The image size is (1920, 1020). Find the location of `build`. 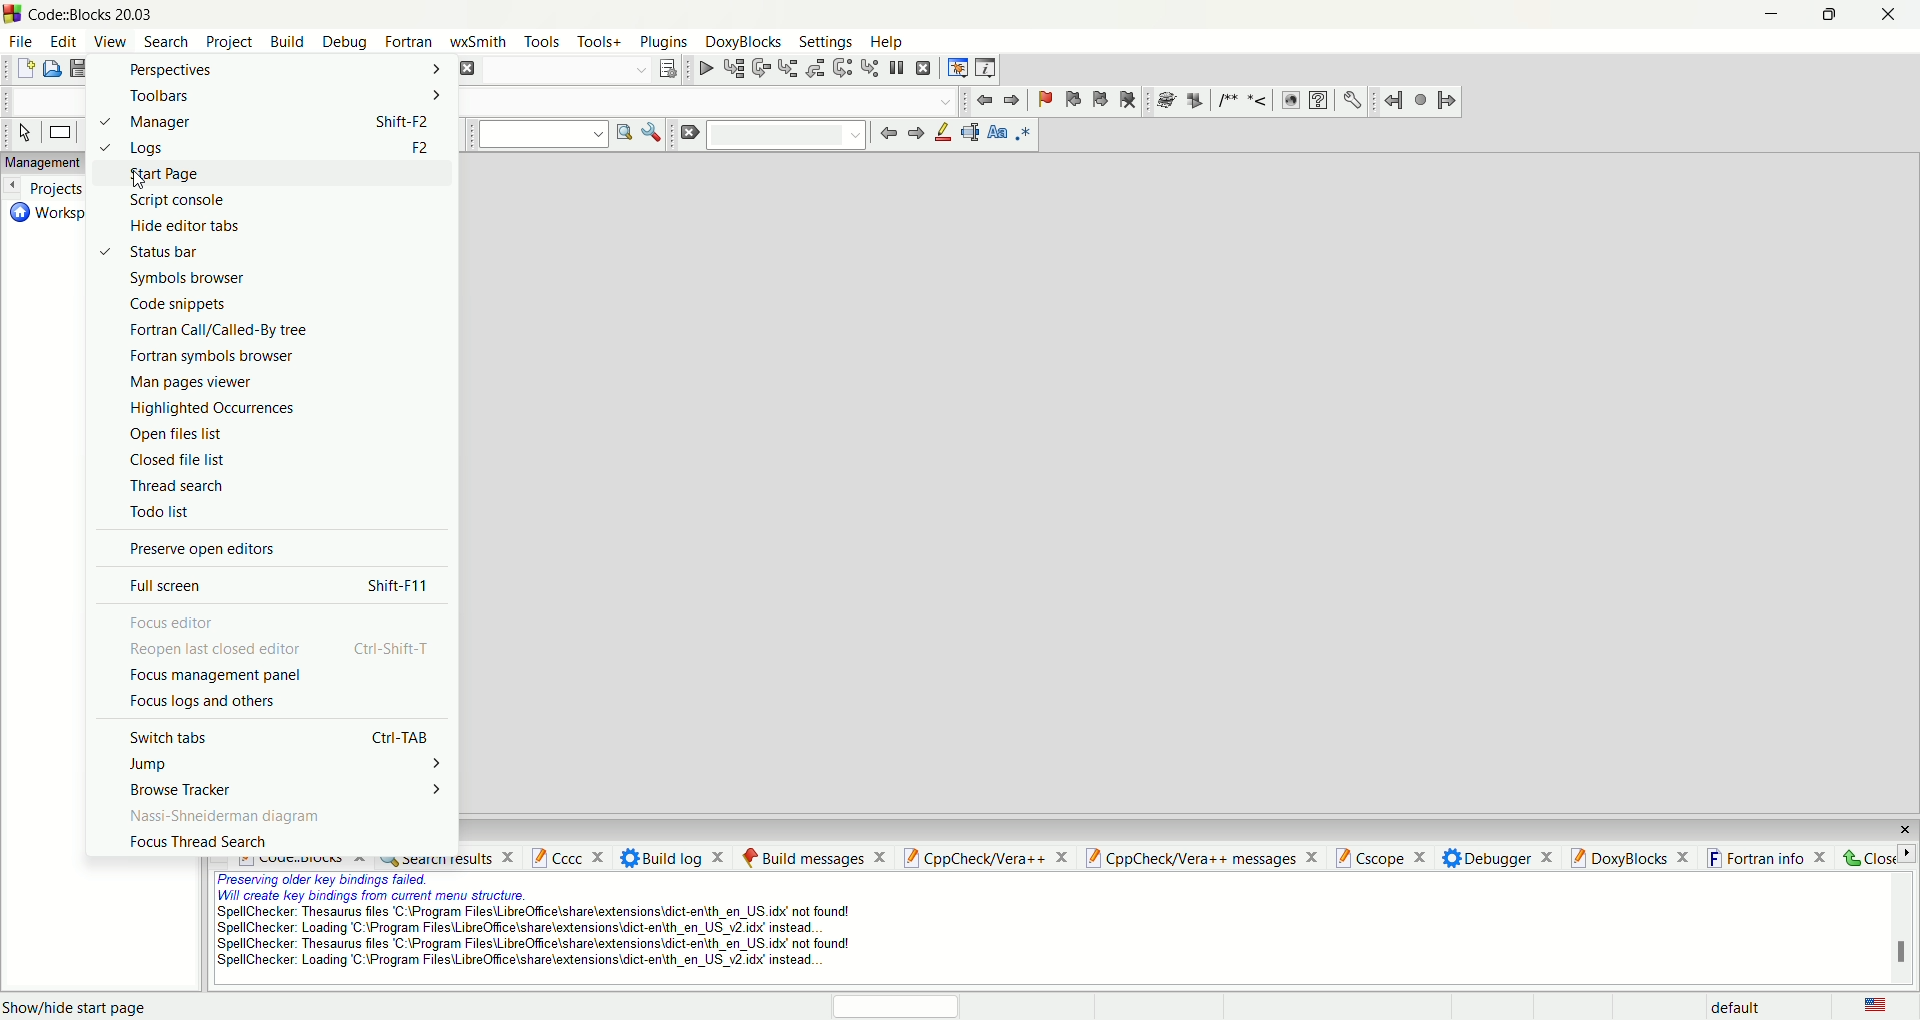

build is located at coordinates (285, 42).